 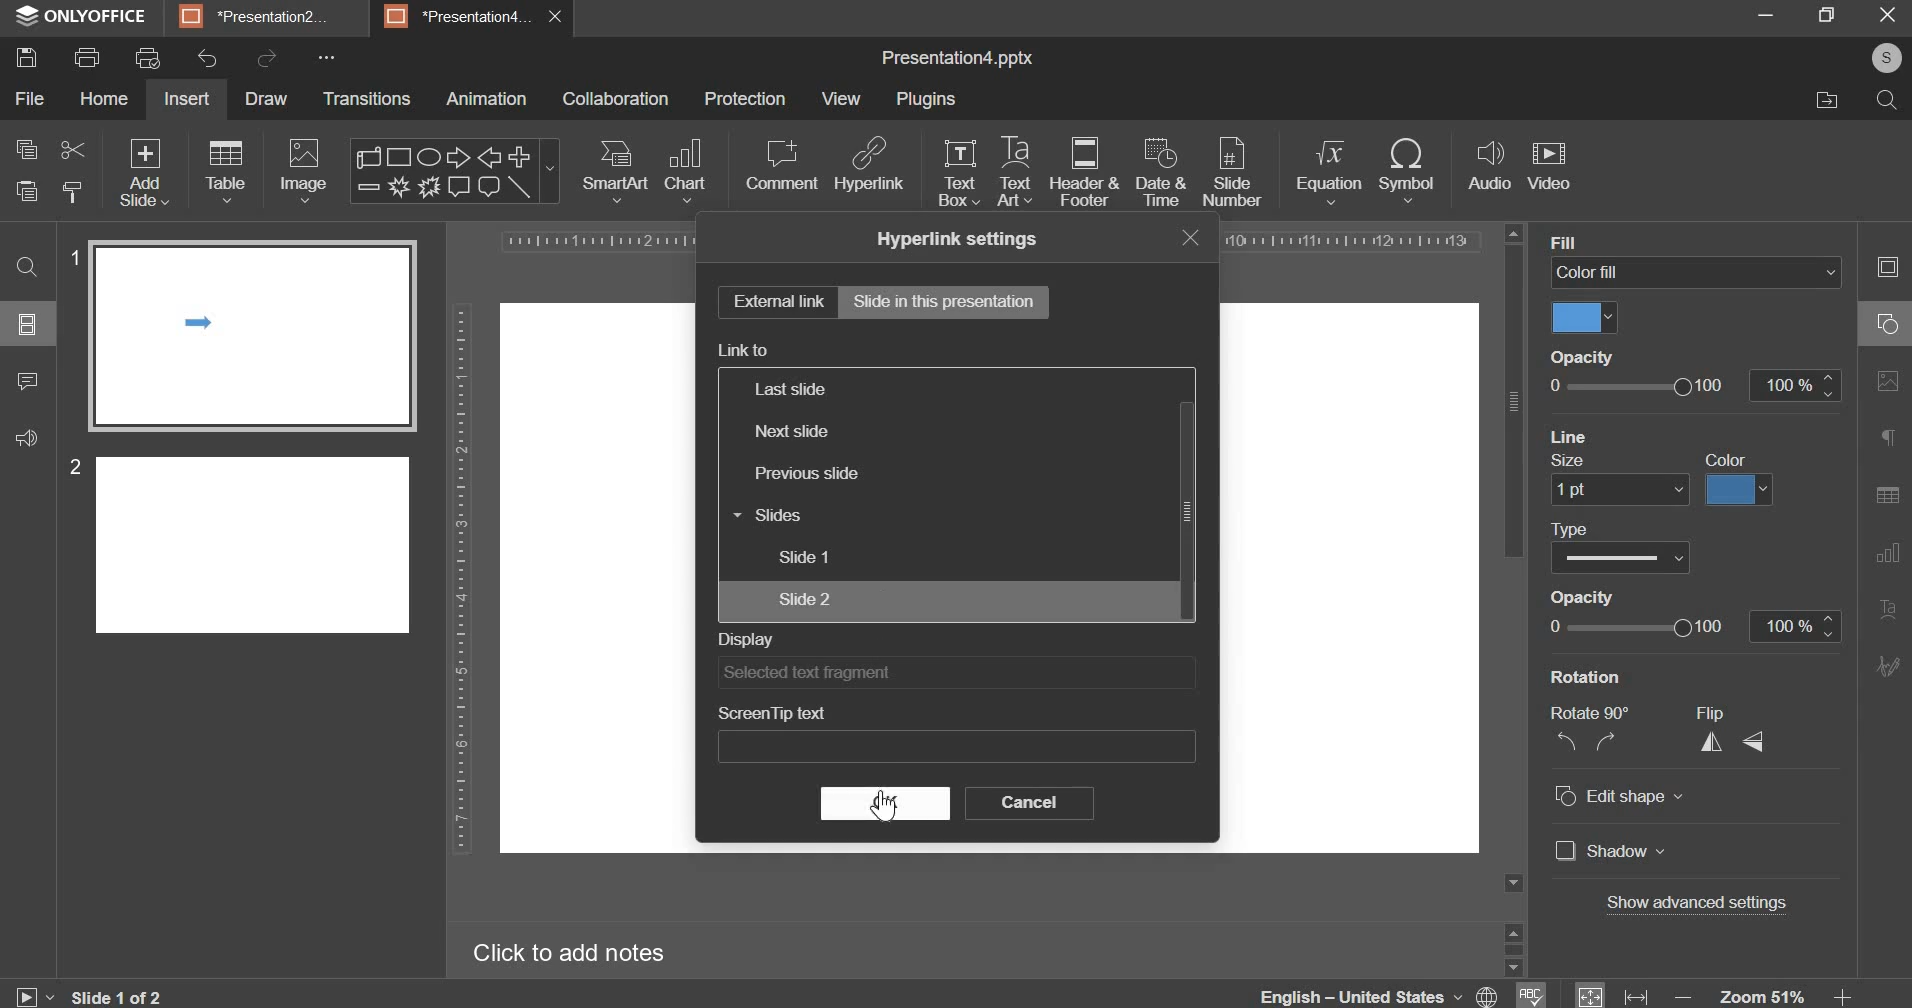 What do you see at coordinates (455, 581) in the screenshot?
I see `vertical scale` at bounding box center [455, 581].